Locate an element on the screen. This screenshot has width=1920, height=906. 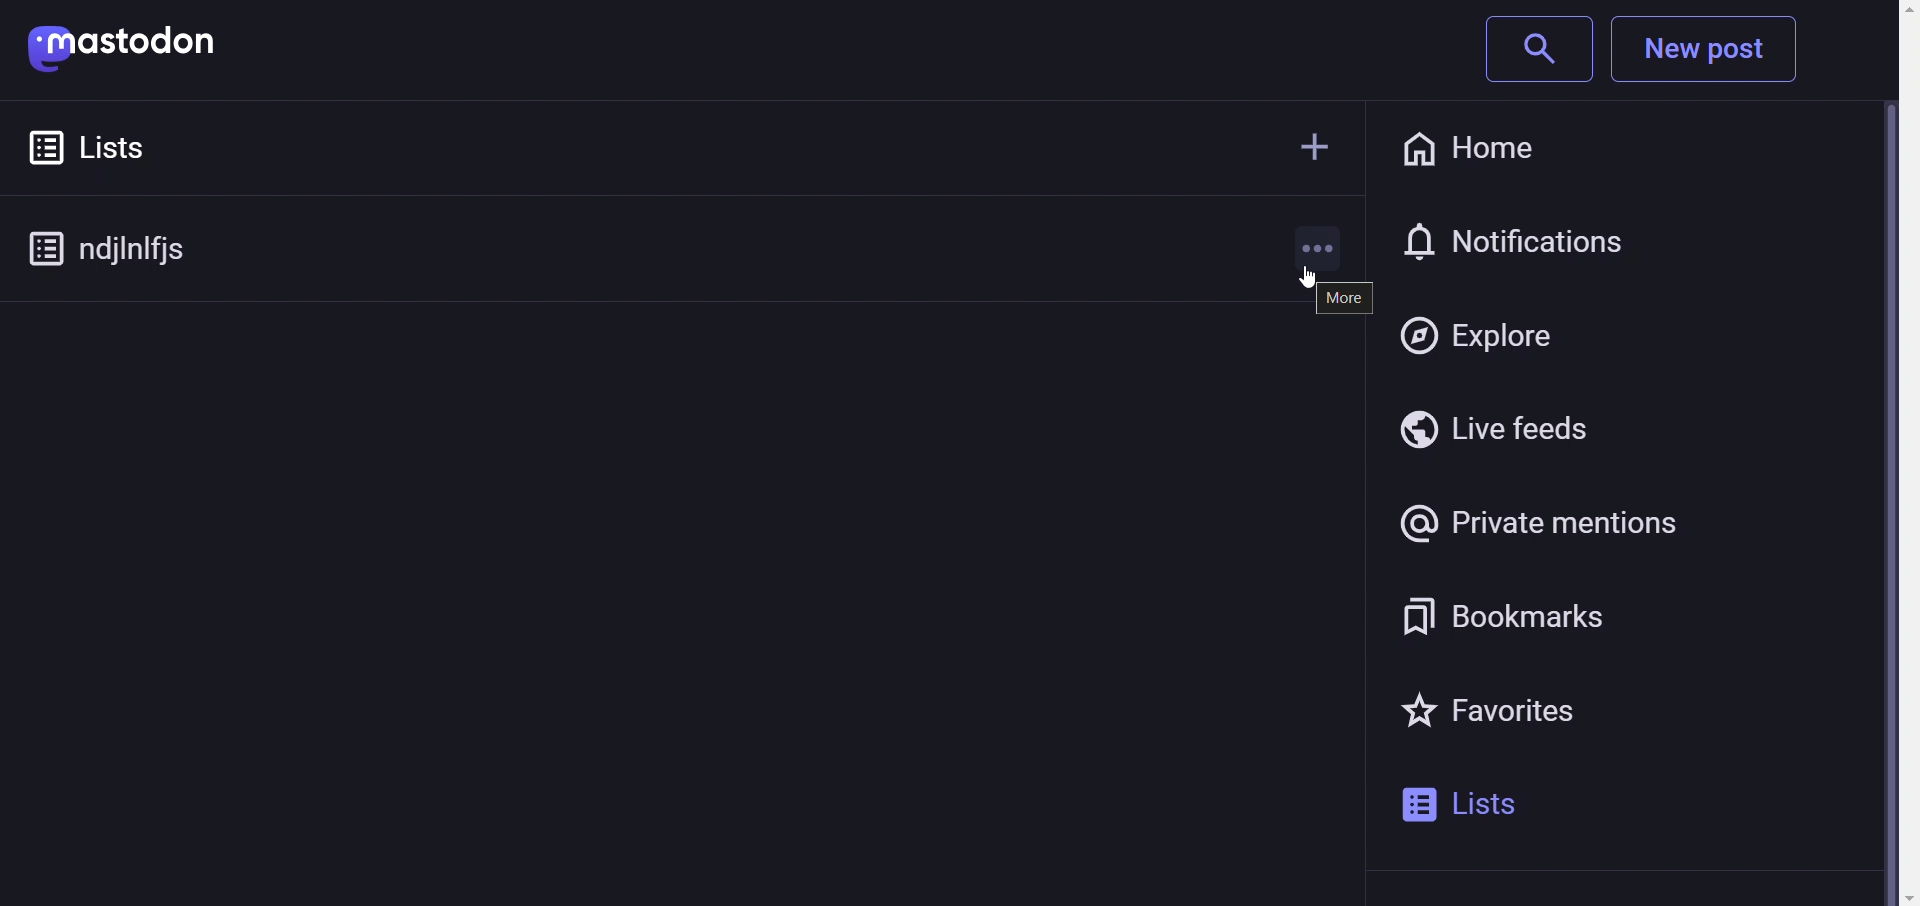
Lists is located at coordinates (134, 144).